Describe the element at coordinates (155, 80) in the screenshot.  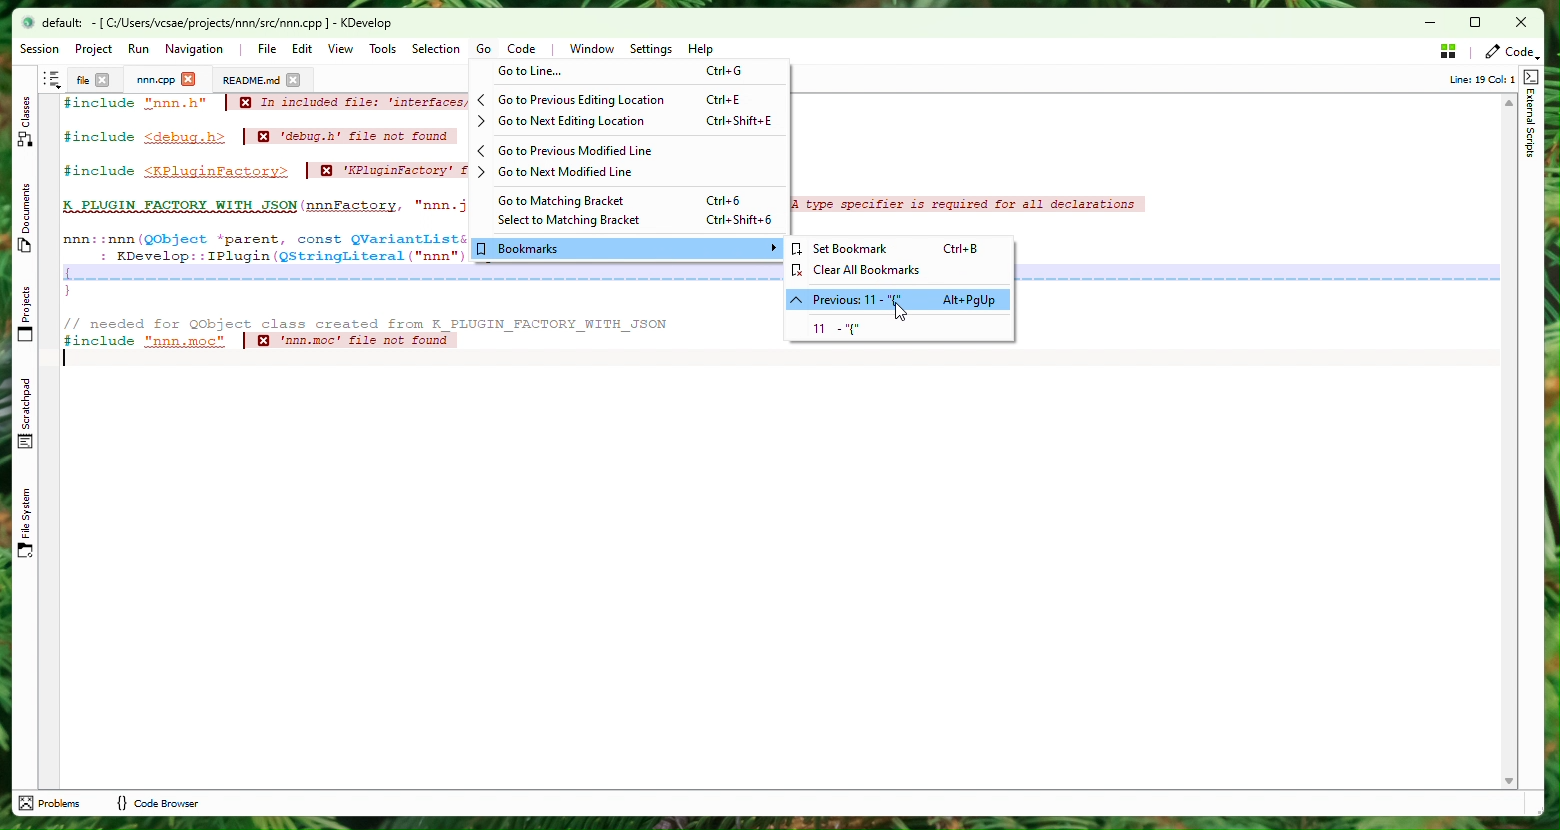
I see `Project` at that location.